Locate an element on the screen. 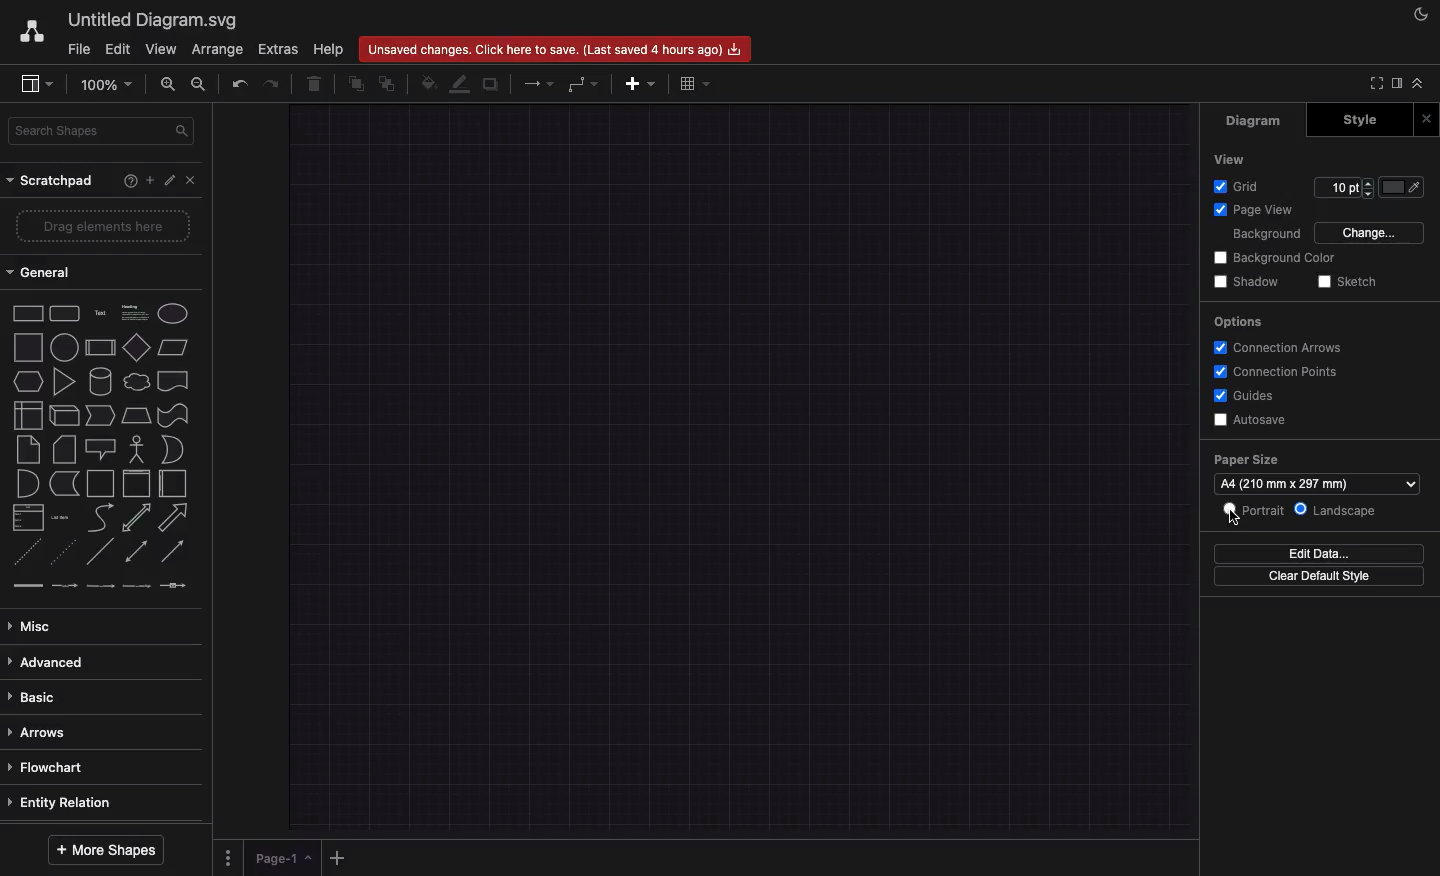 This screenshot has width=1440, height=876. Collapse is located at coordinates (1420, 85).